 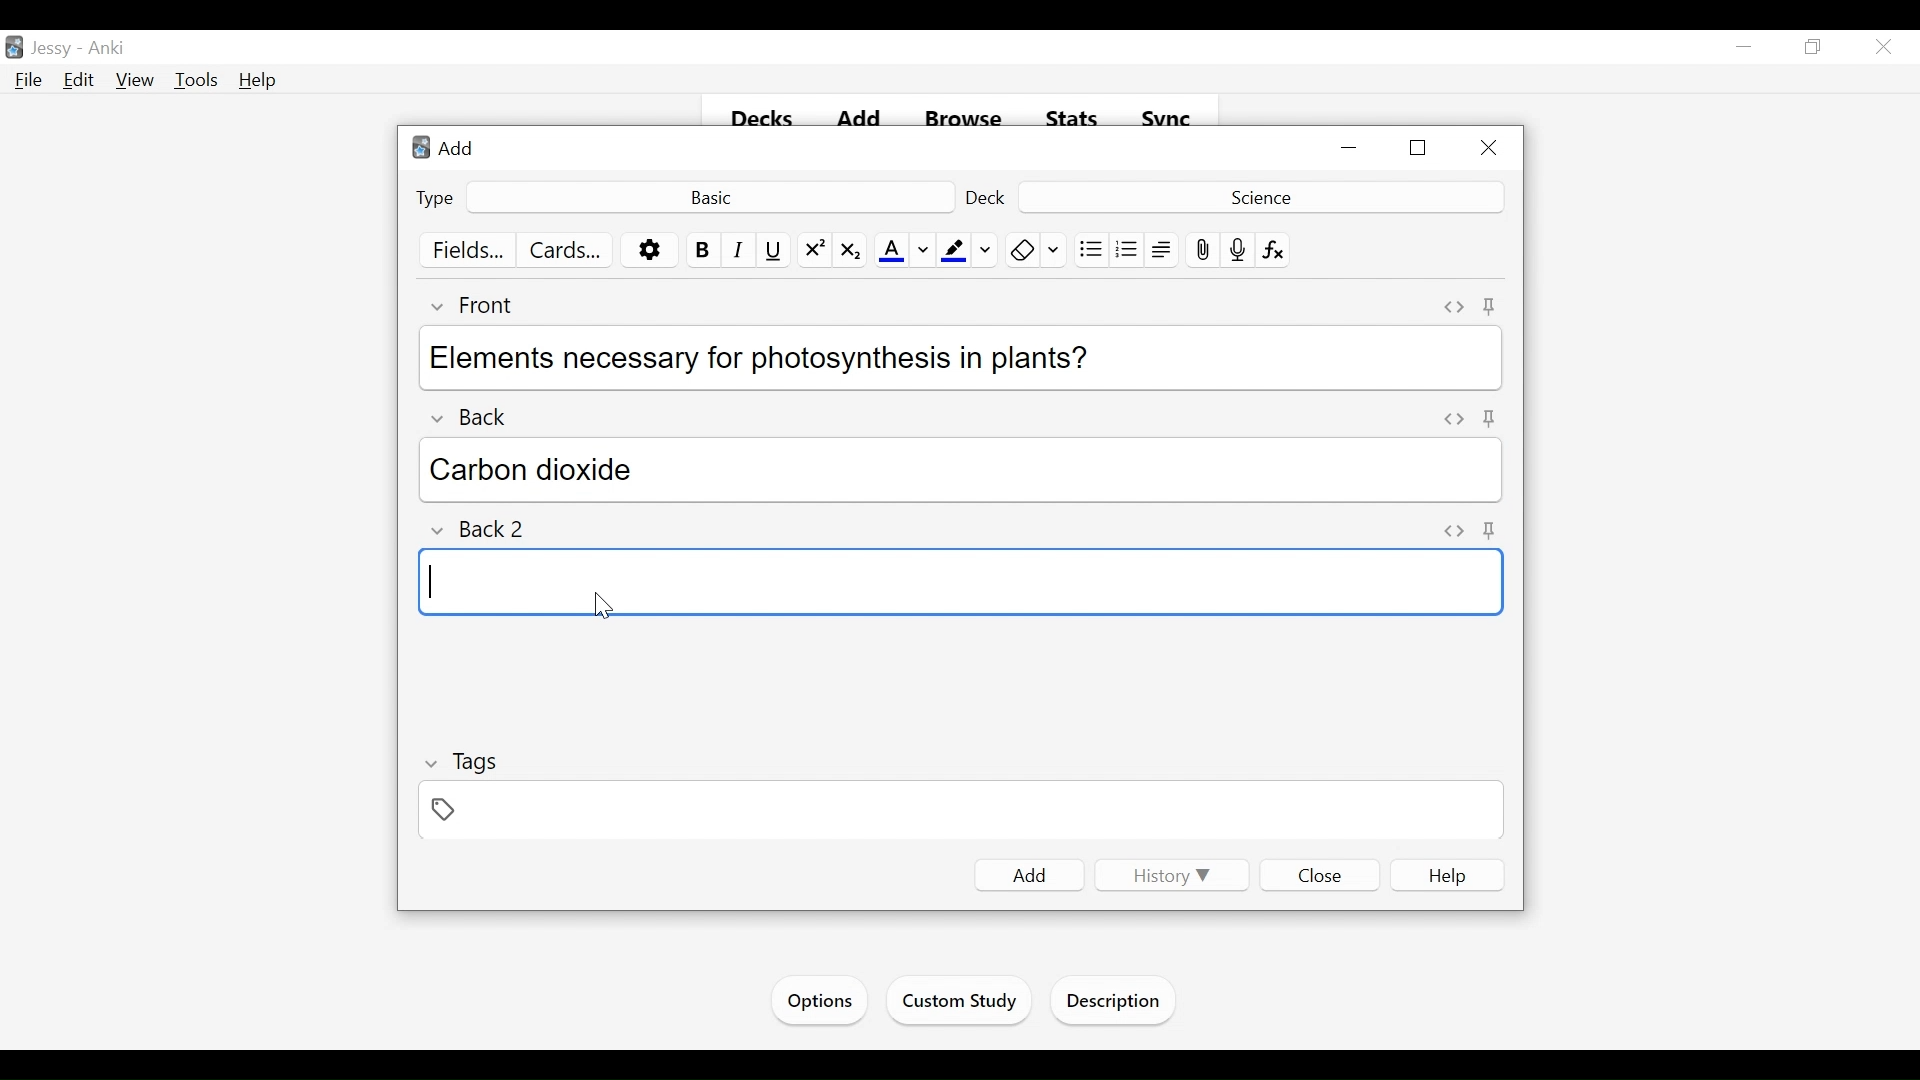 What do you see at coordinates (1420, 149) in the screenshot?
I see `Restore` at bounding box center [1420, 149].